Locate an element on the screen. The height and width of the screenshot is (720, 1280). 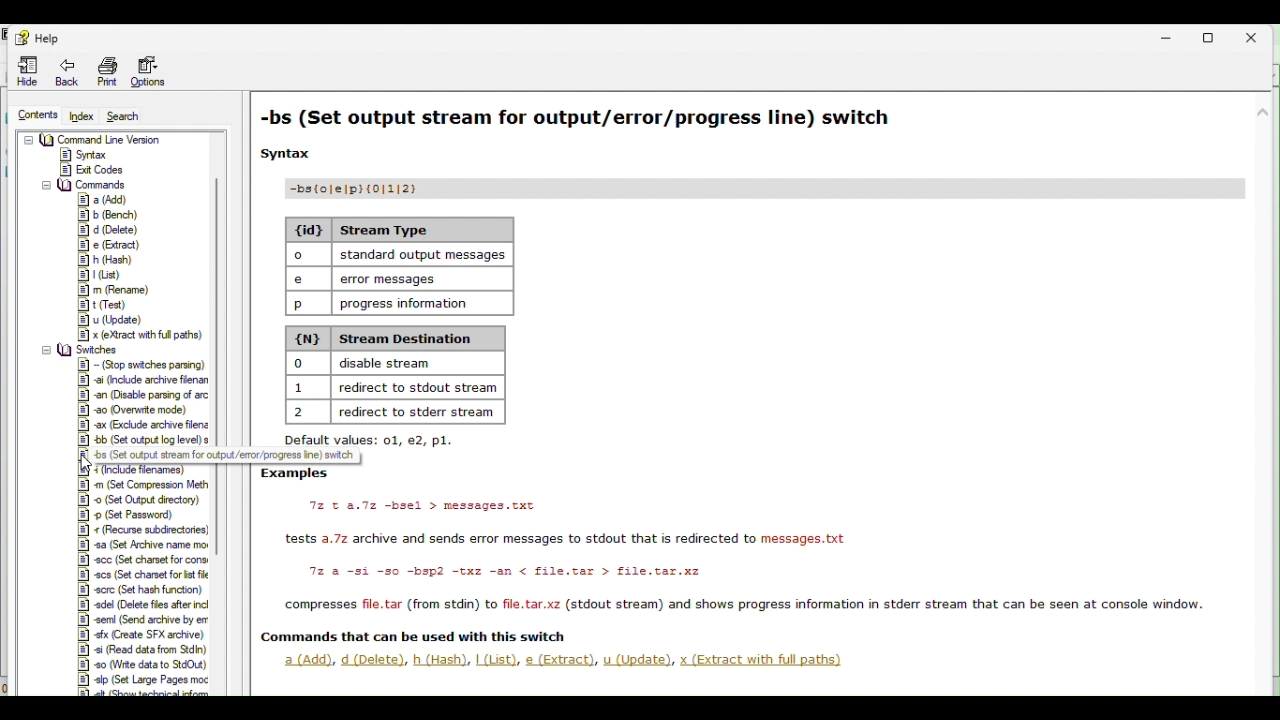
help is located at coordinates (35, 35).